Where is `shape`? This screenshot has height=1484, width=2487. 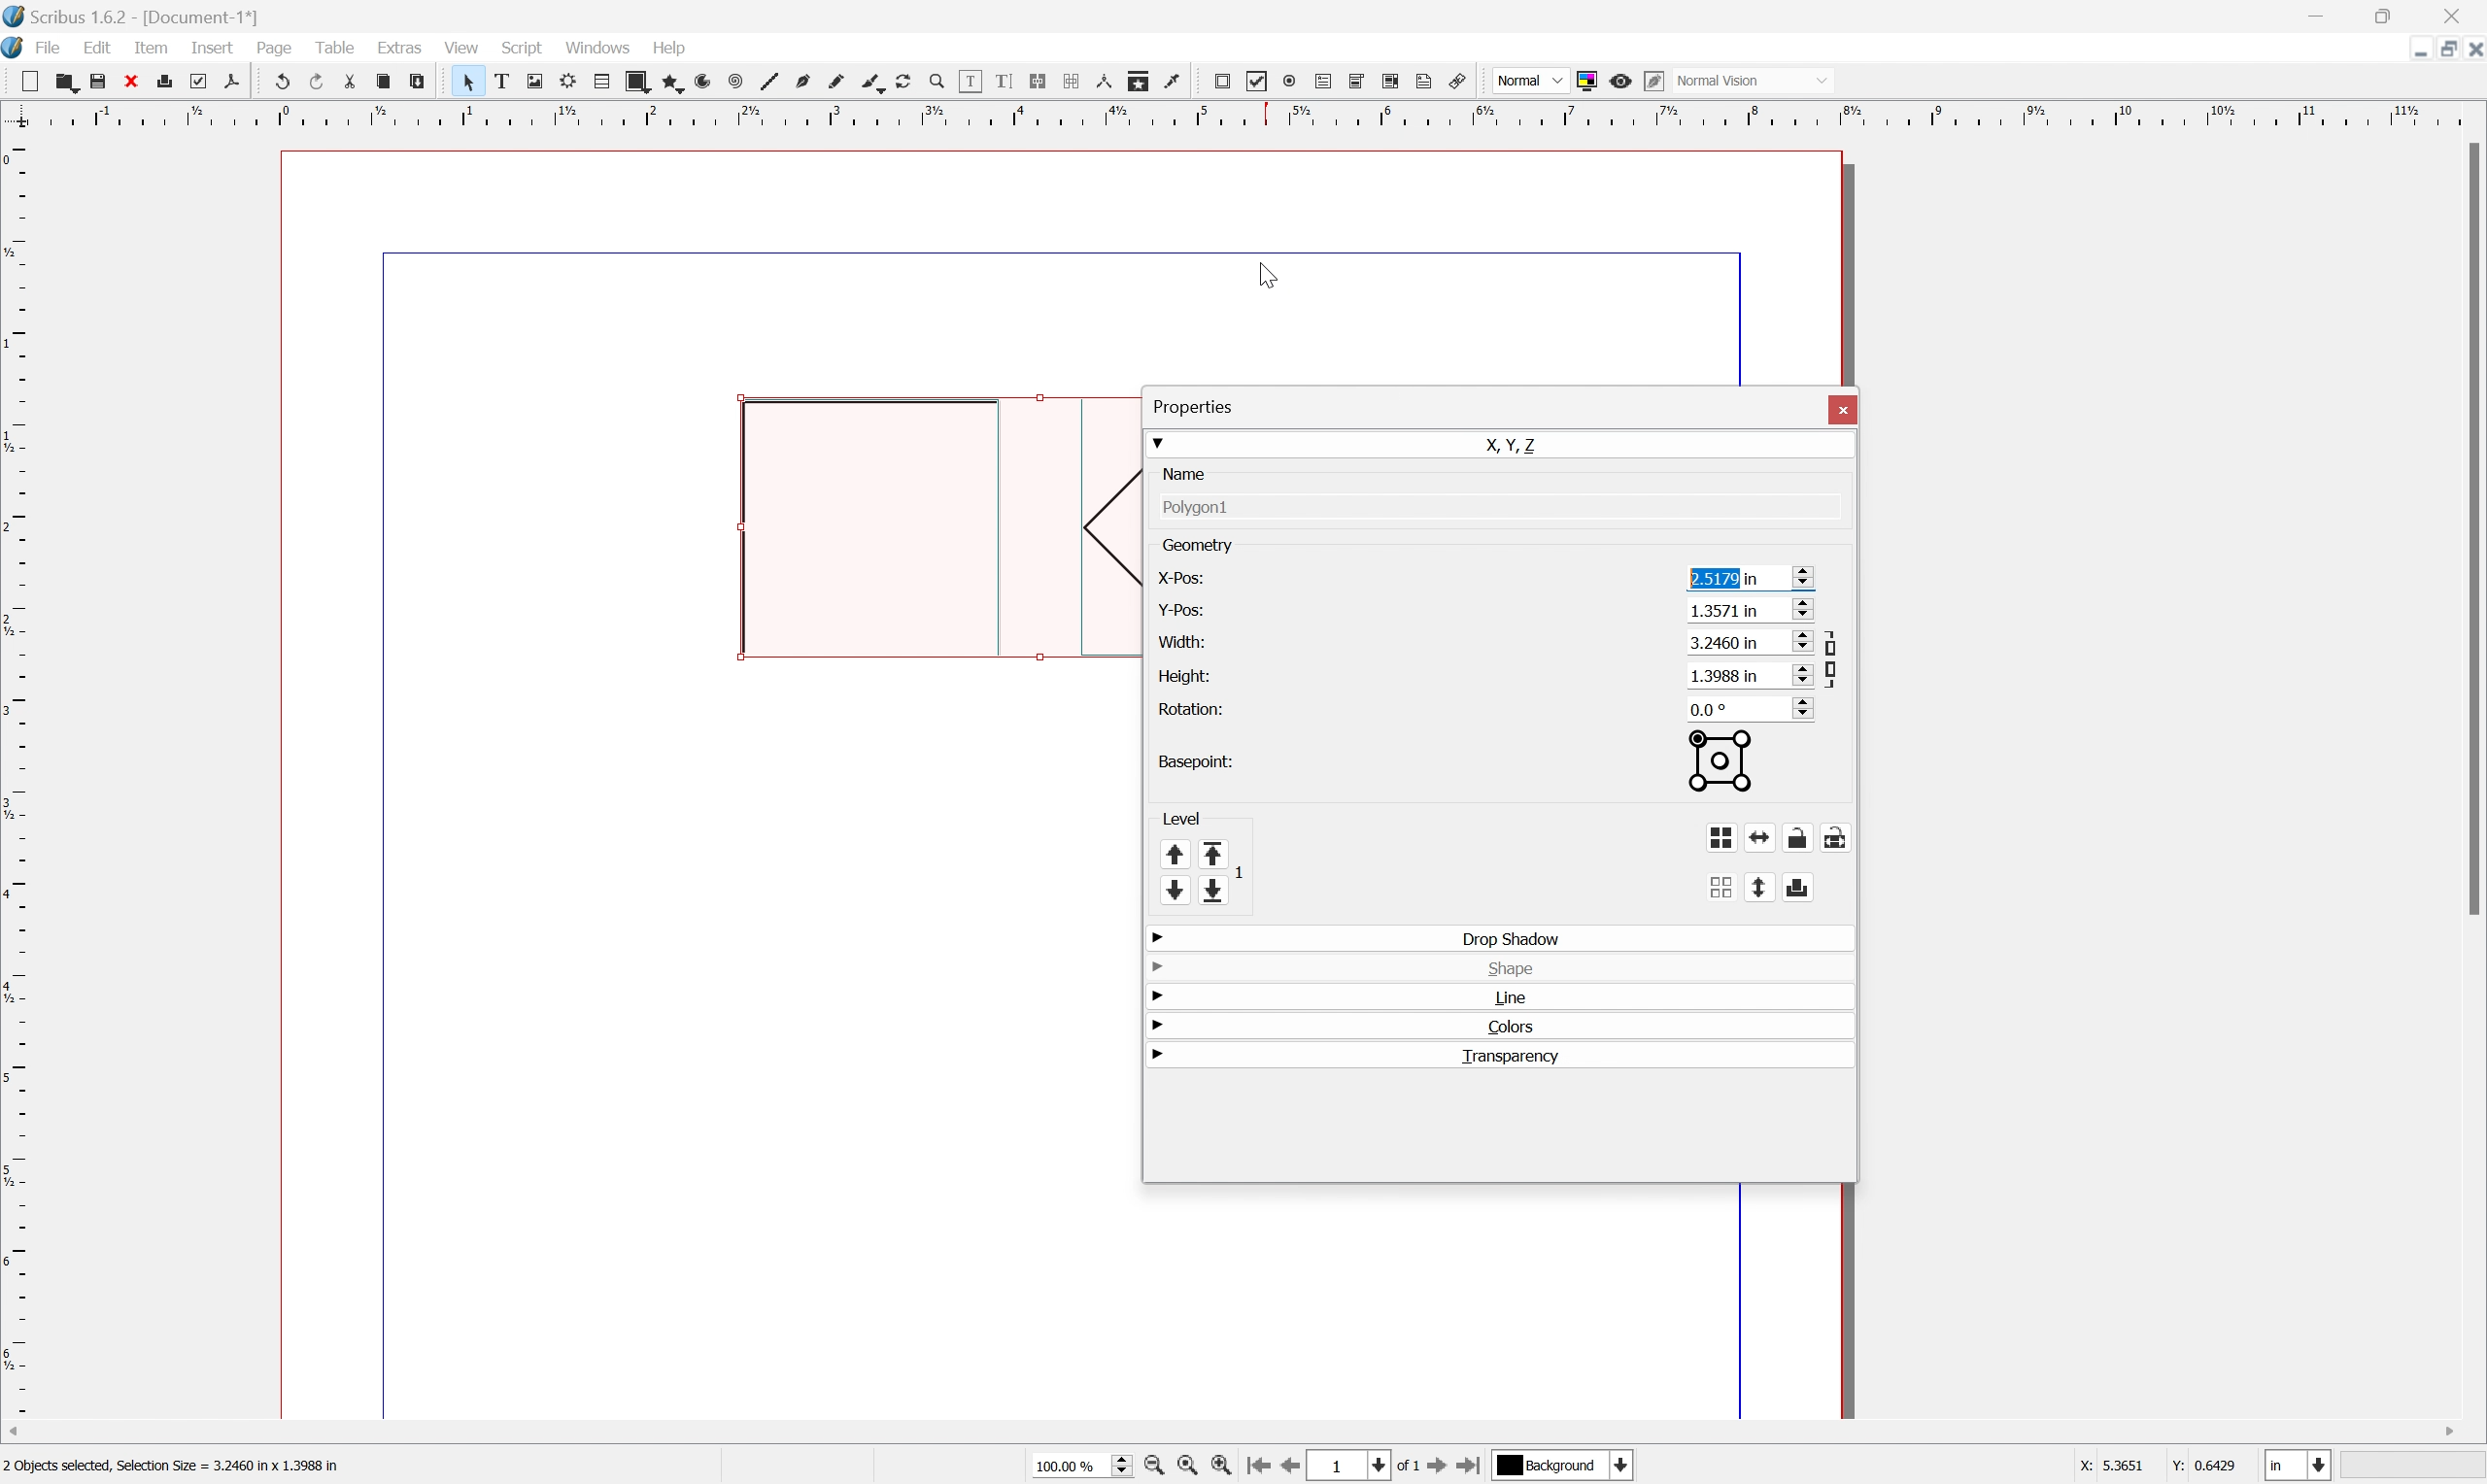 shape is located at coordinates (634, 82).